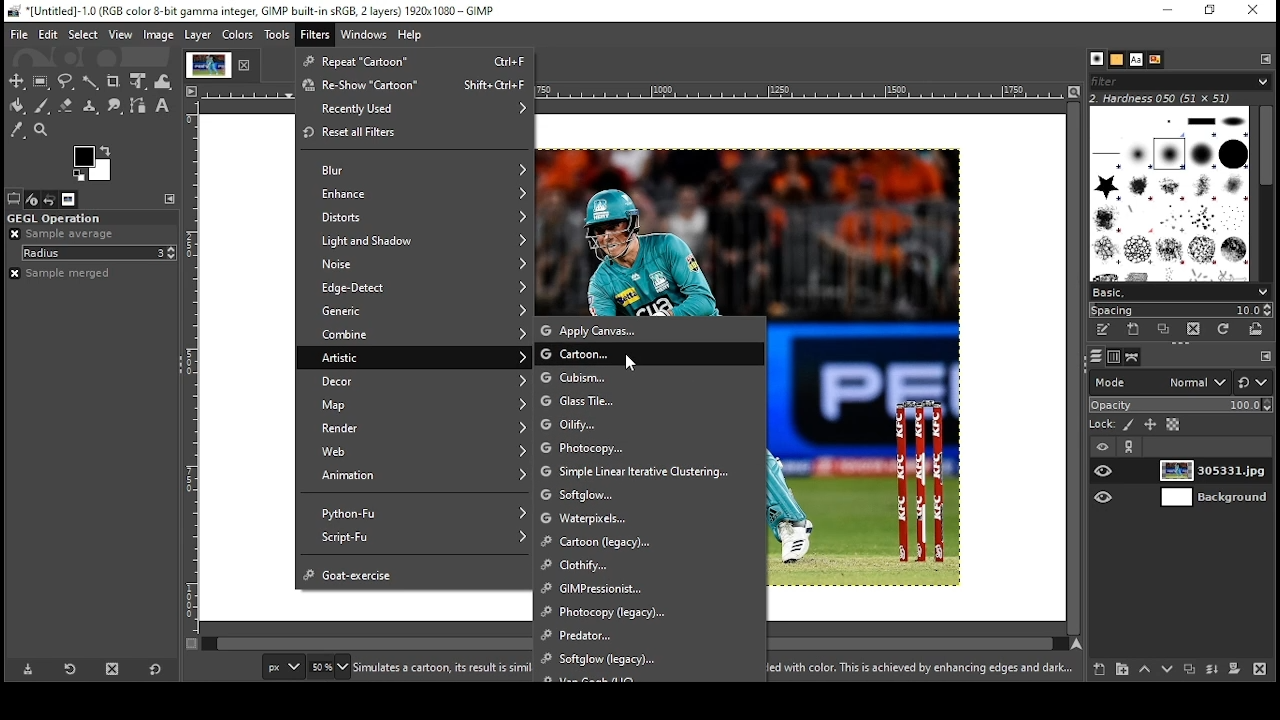 This screenshot has width=1280, height=720. Describe the element at coordinates (65, 105) in the screenshot. I see `eraser tool` at that location.